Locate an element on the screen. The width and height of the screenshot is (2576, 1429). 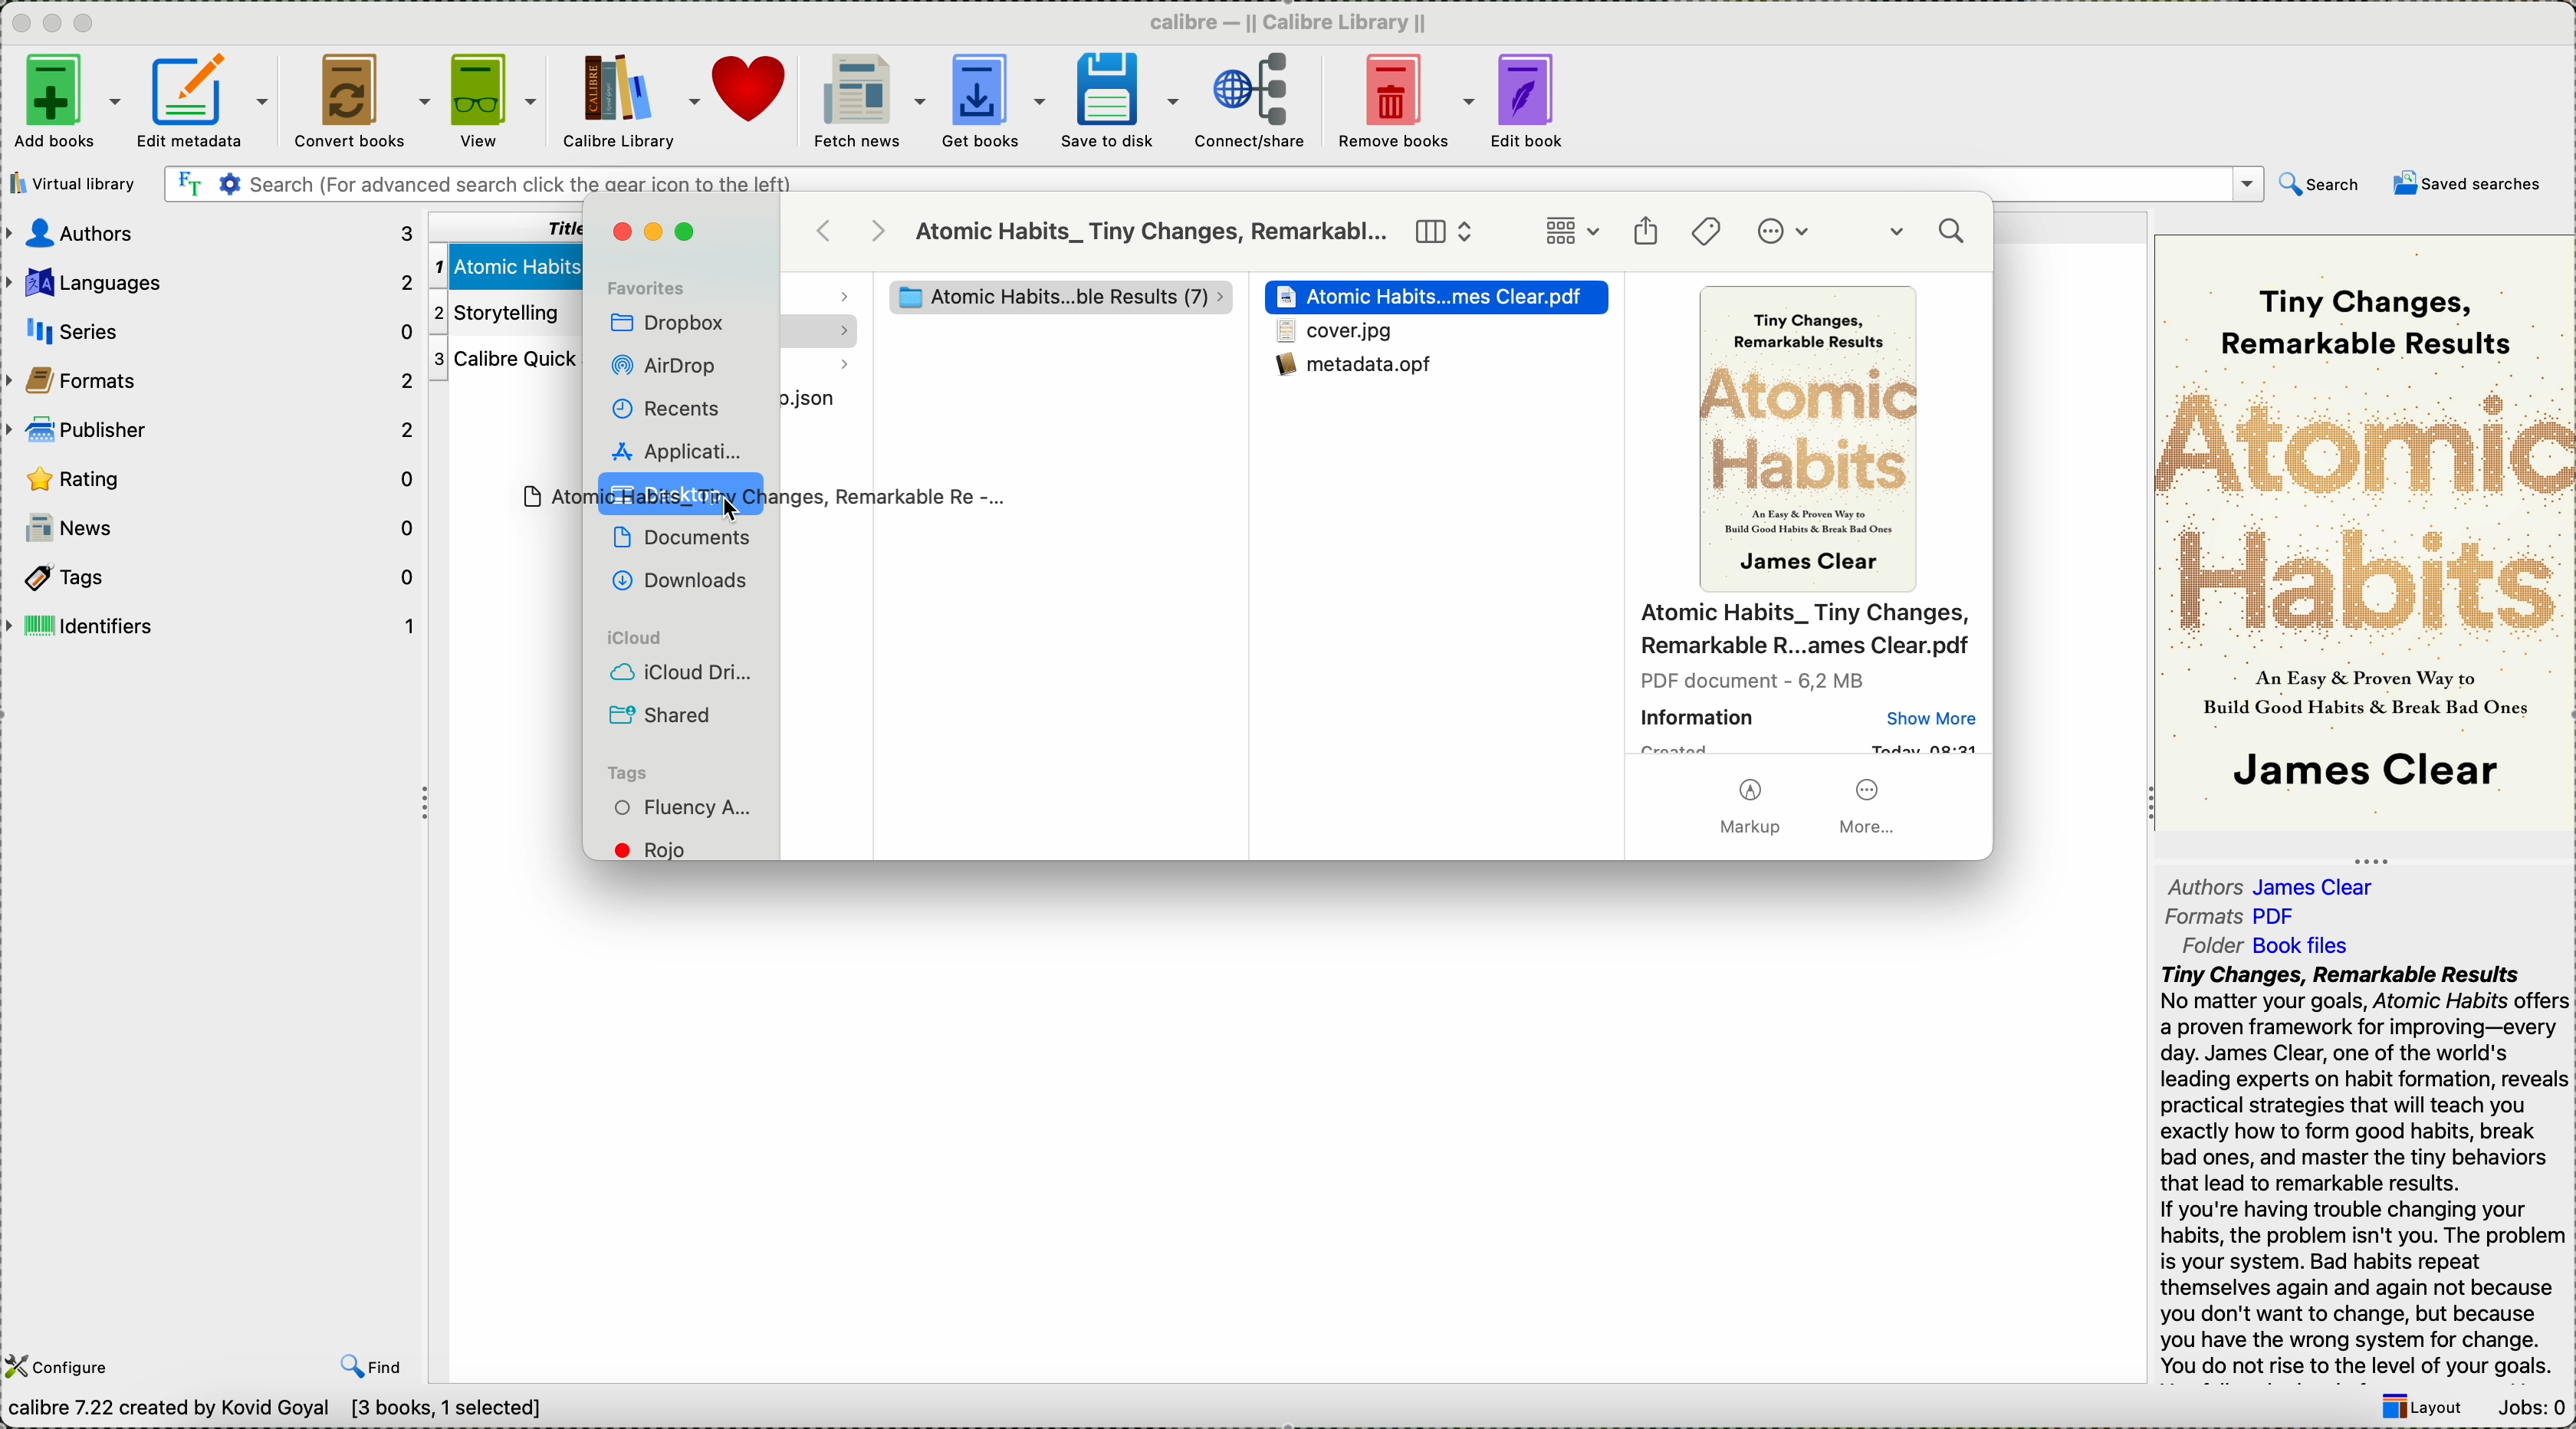
convert books is located at coordinates (357, 103).